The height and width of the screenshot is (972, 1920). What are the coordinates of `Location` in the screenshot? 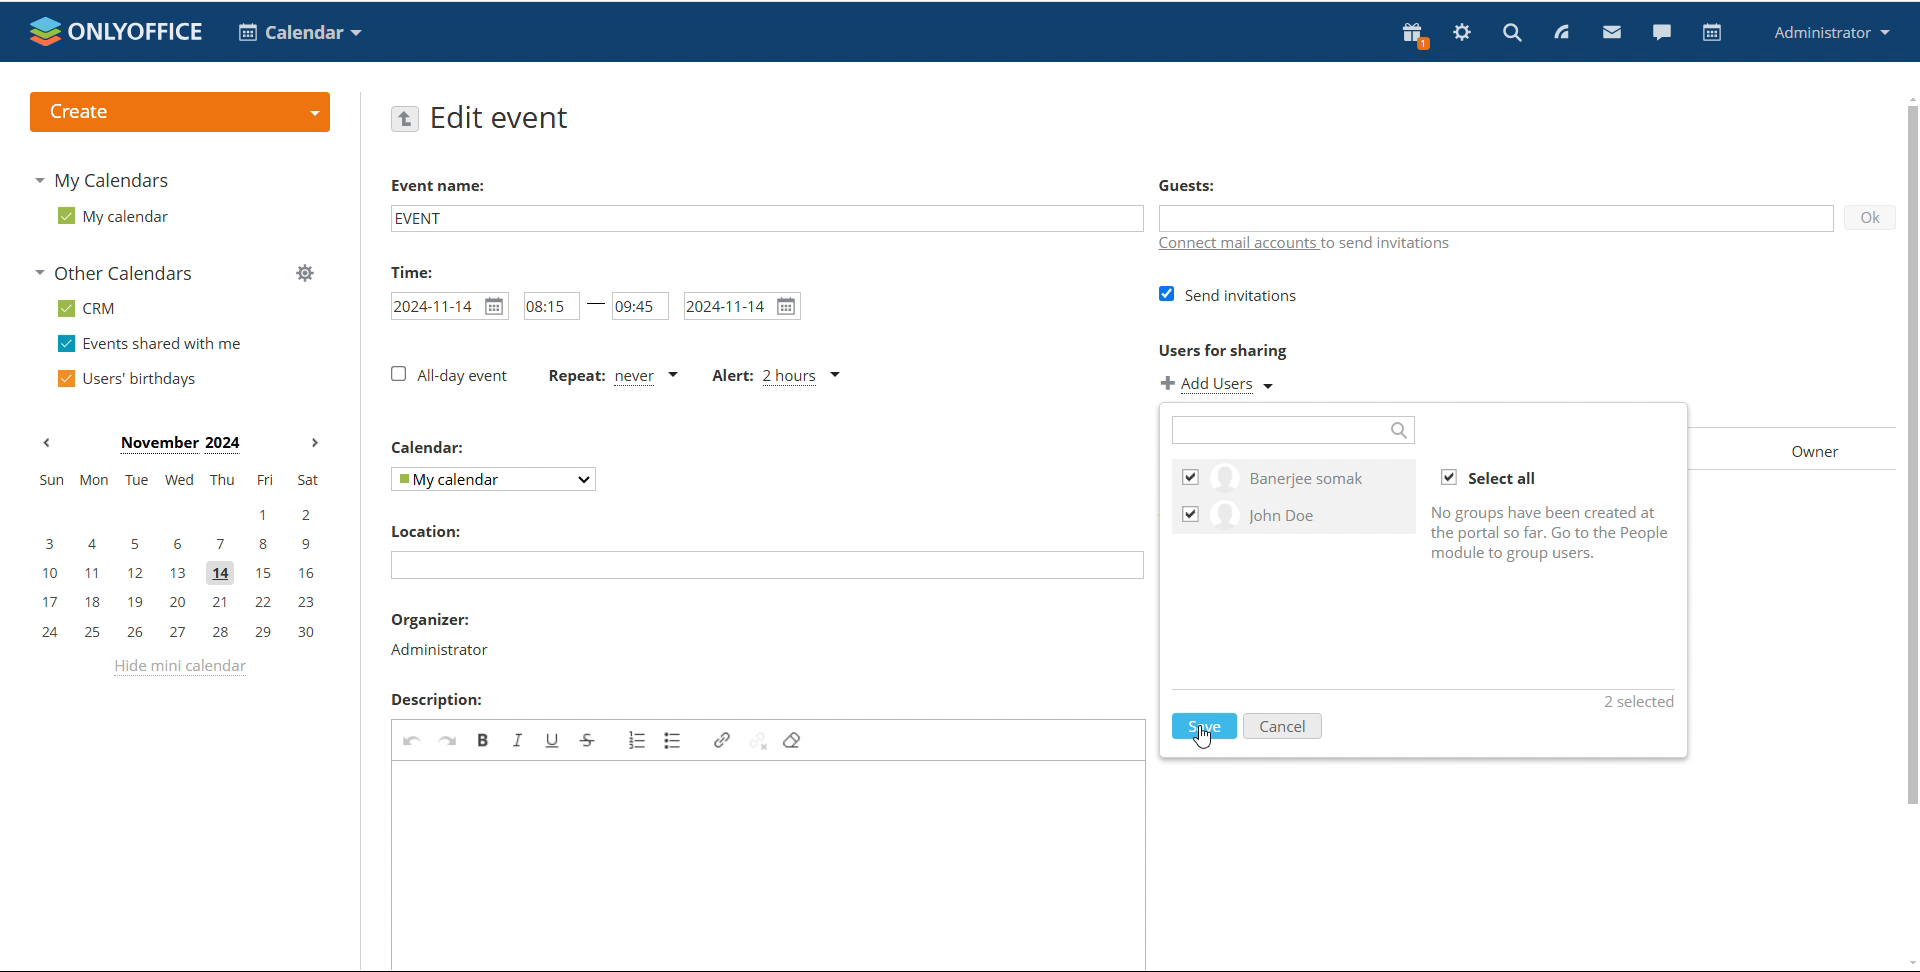 It's located at (431, 530).